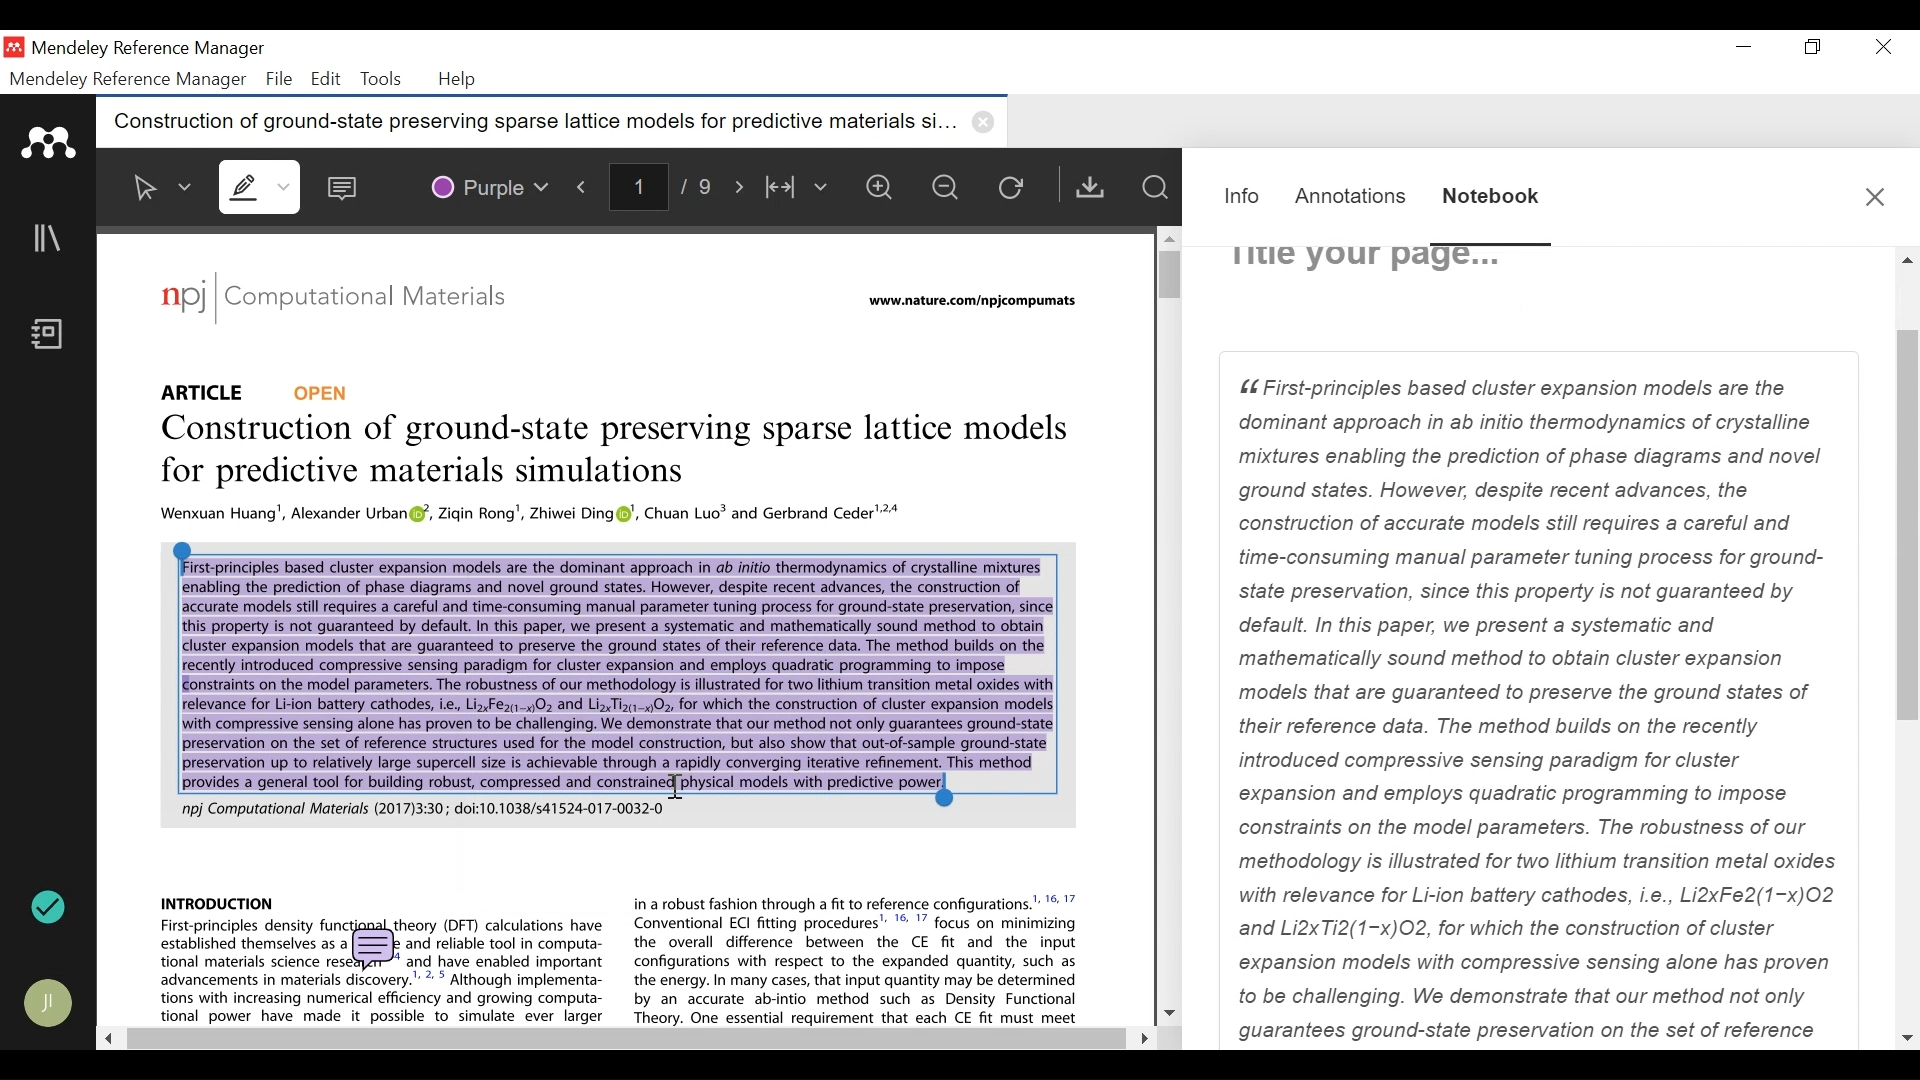 The image size is (1920, 1080). I want to click on Reference Type, so click(257, 391).